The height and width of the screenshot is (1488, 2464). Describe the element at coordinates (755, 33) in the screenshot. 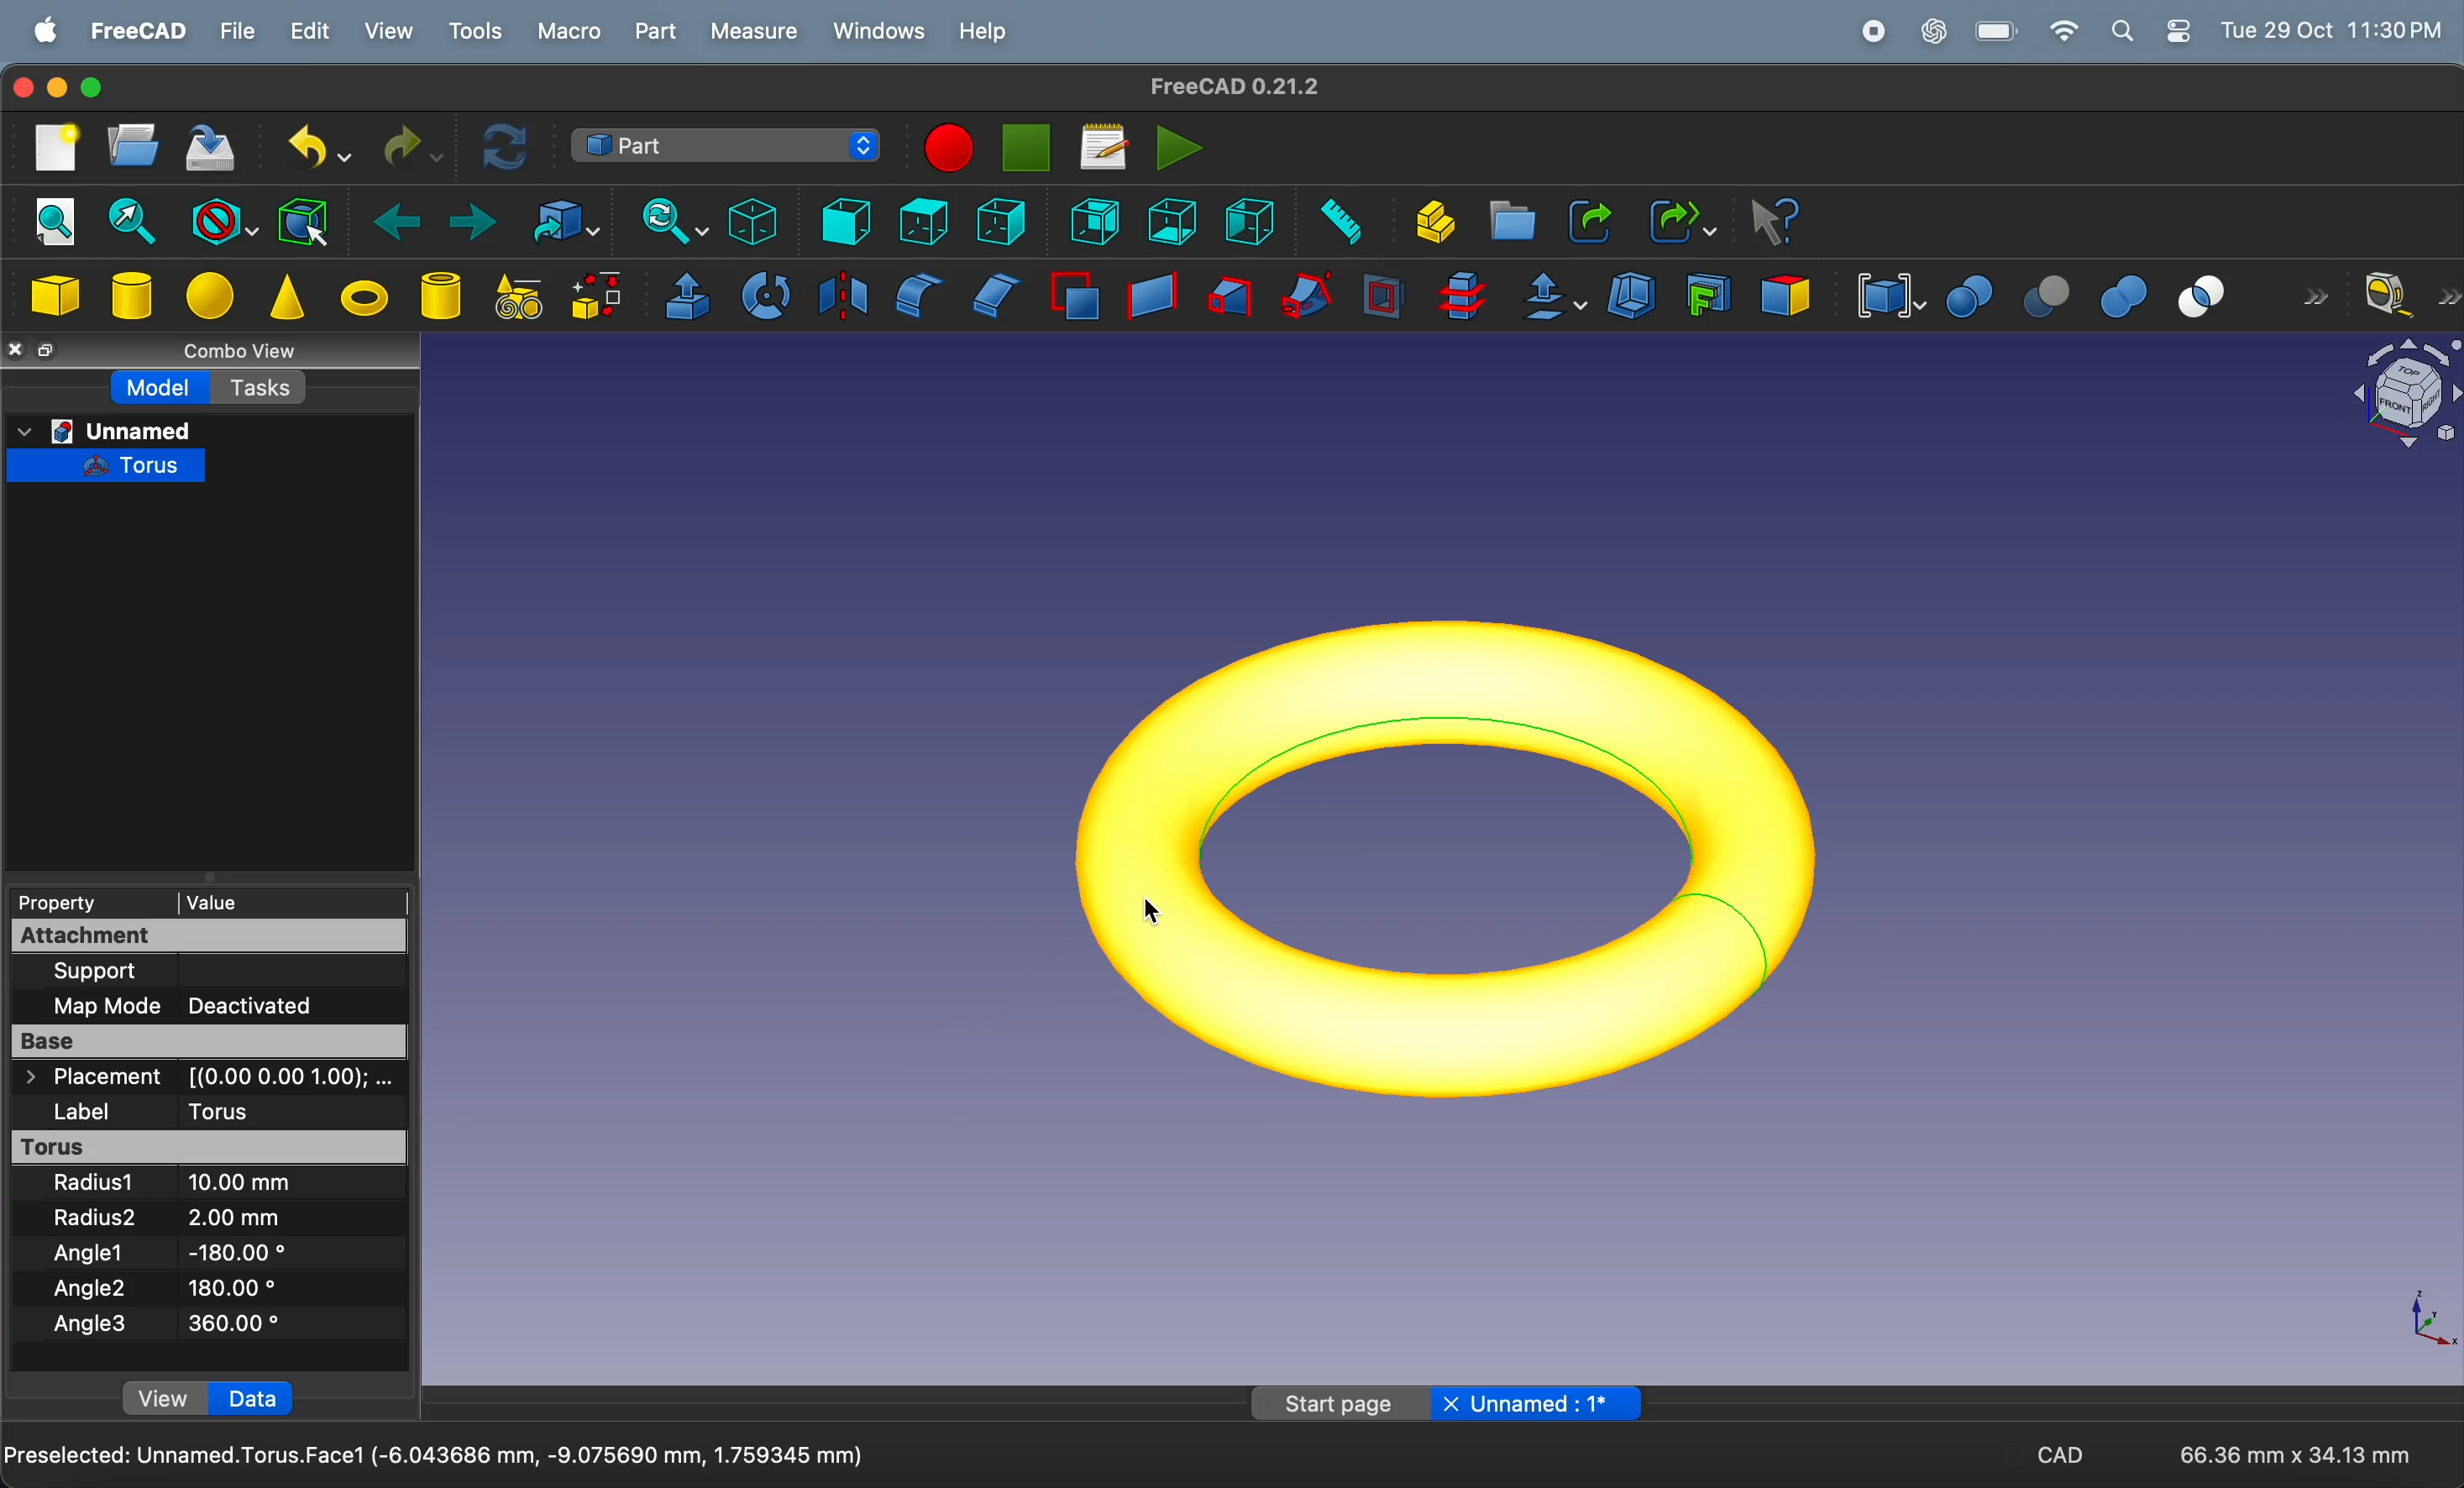

I see `measure` at that location.